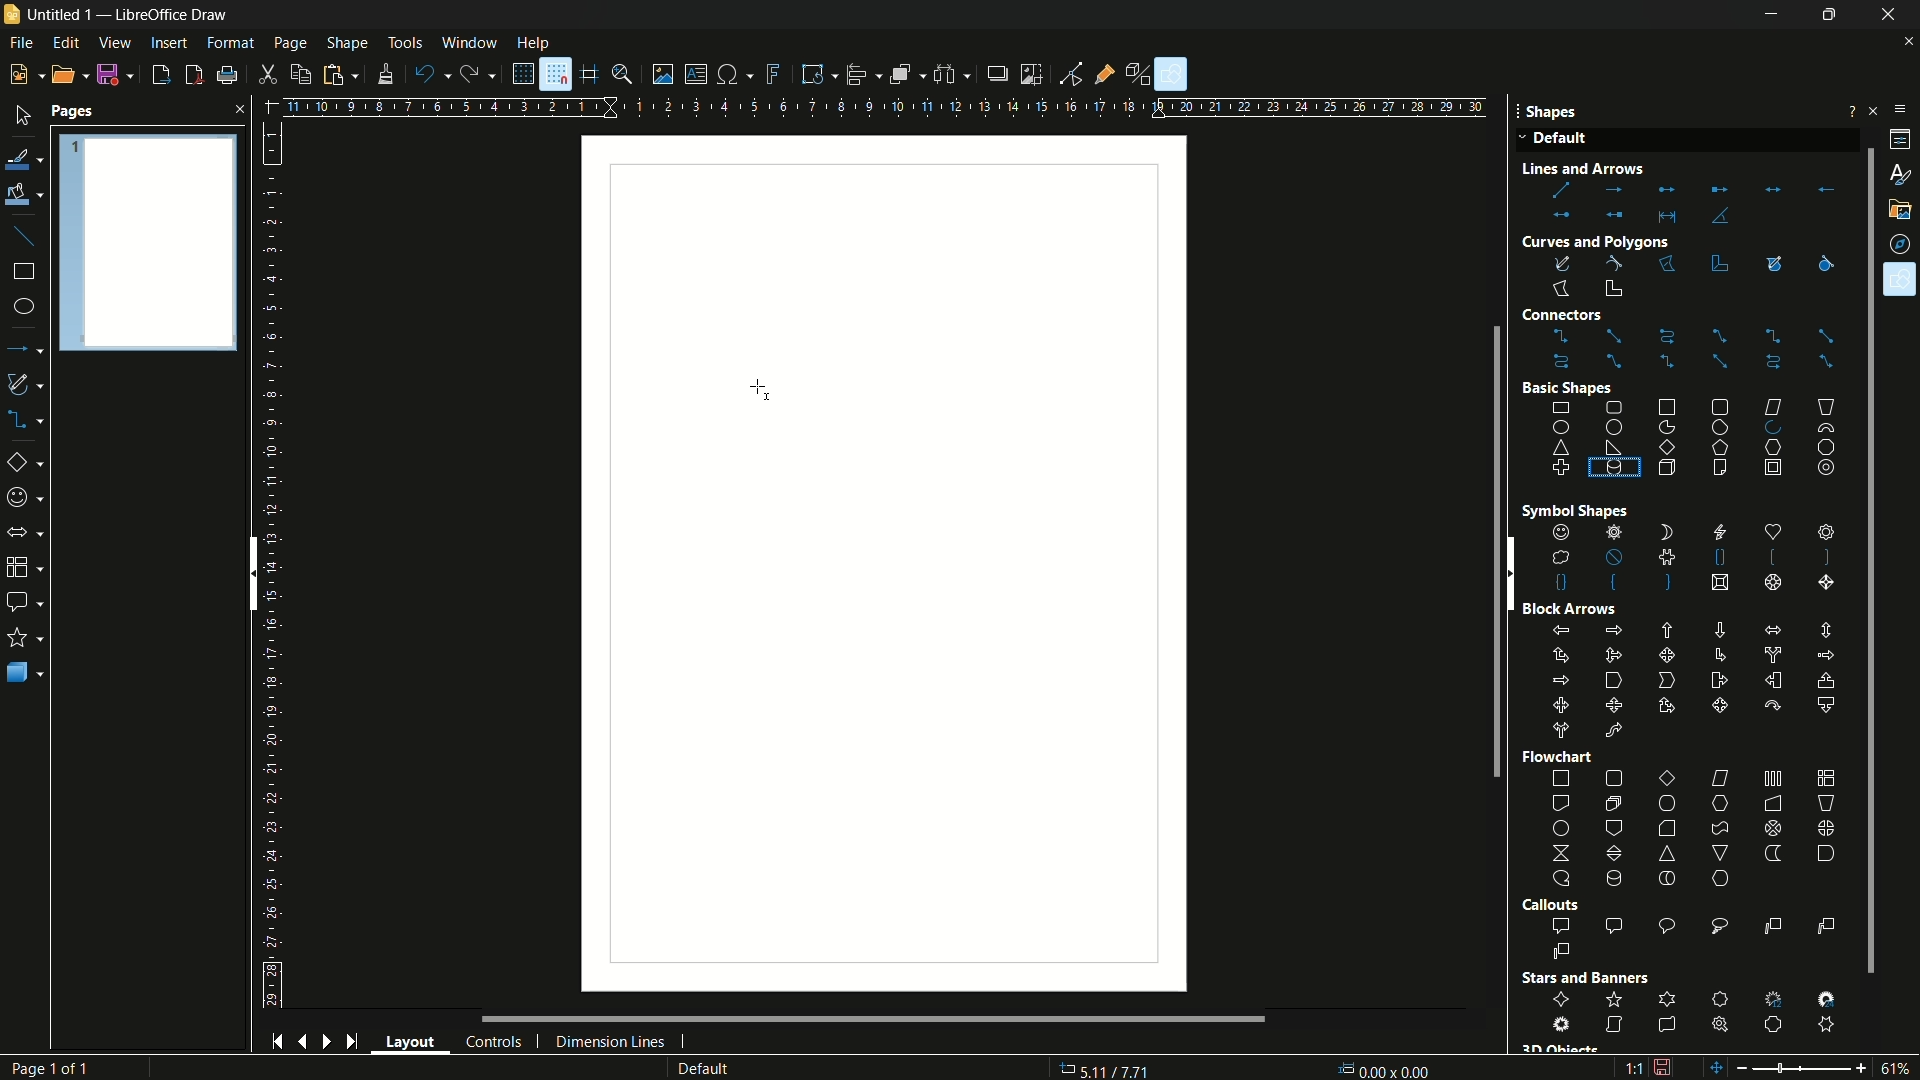  I want to click on file menu, so click(19, 43).